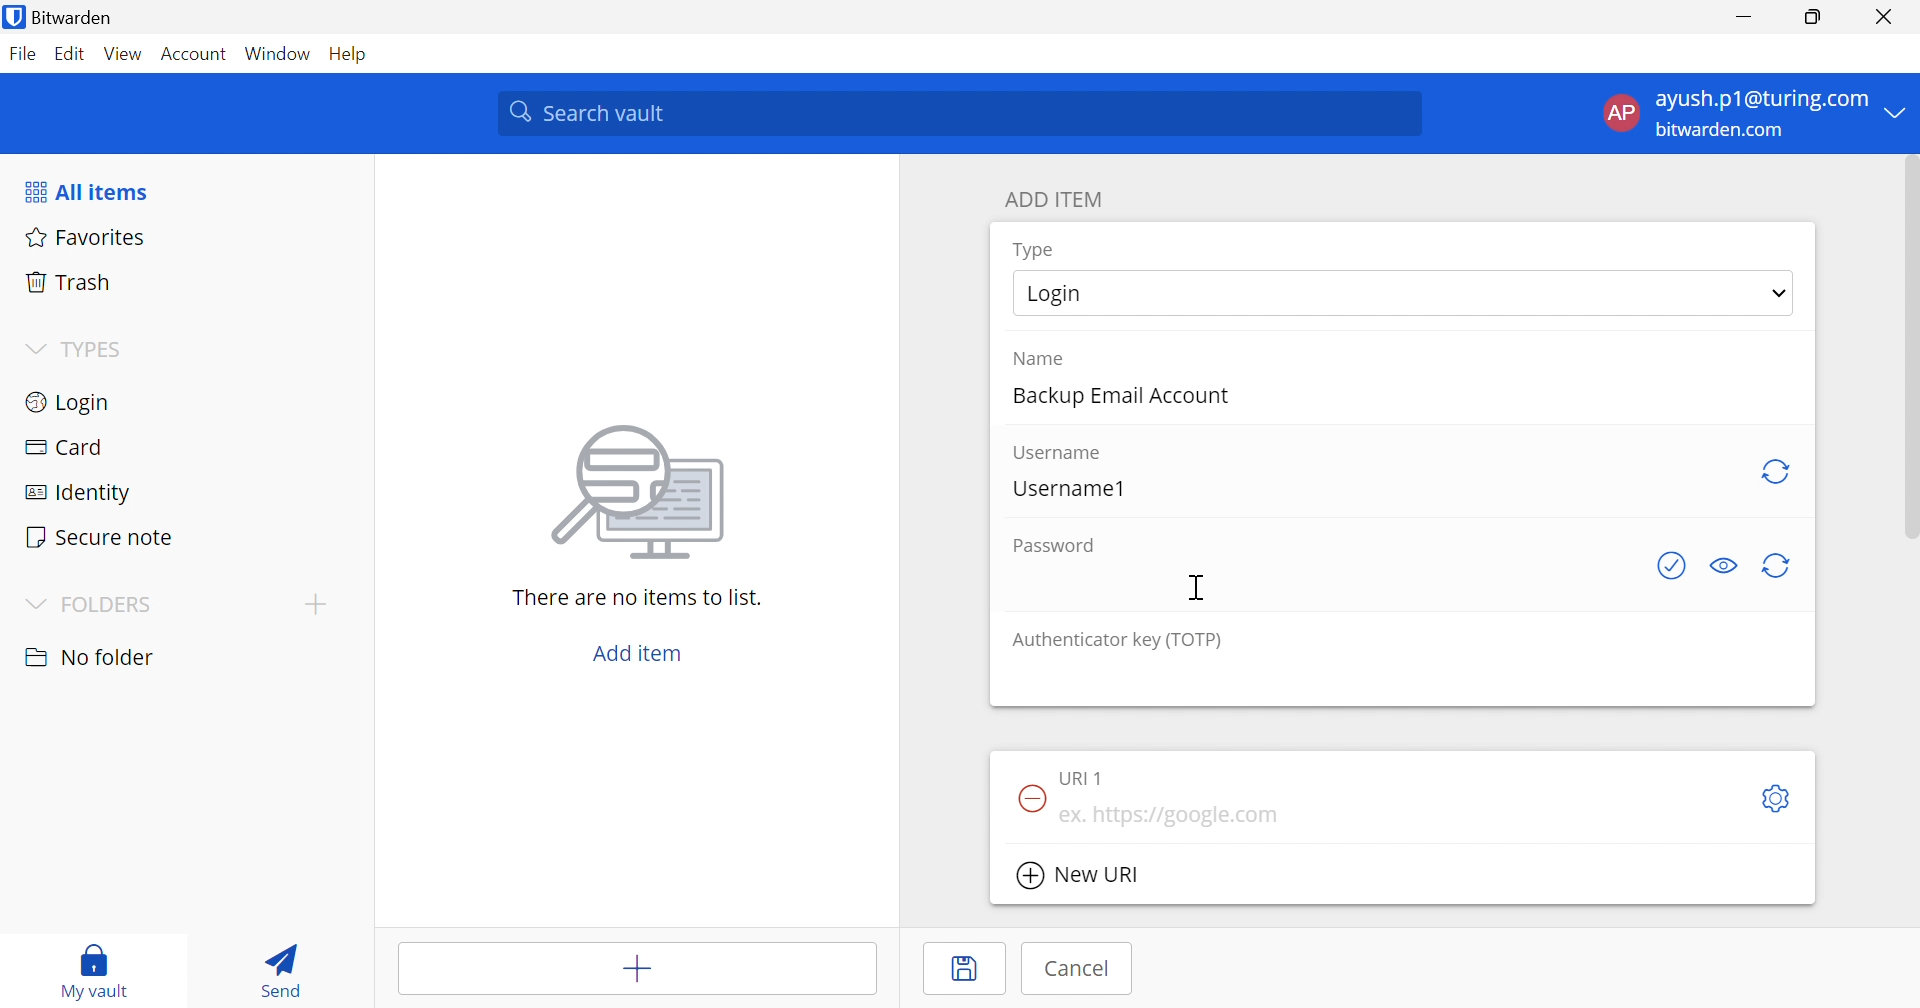 This screenshot has height=1008, width=1920. Describe the element at coordinates (639, 496) in the screenshot. I see `image` at that location.